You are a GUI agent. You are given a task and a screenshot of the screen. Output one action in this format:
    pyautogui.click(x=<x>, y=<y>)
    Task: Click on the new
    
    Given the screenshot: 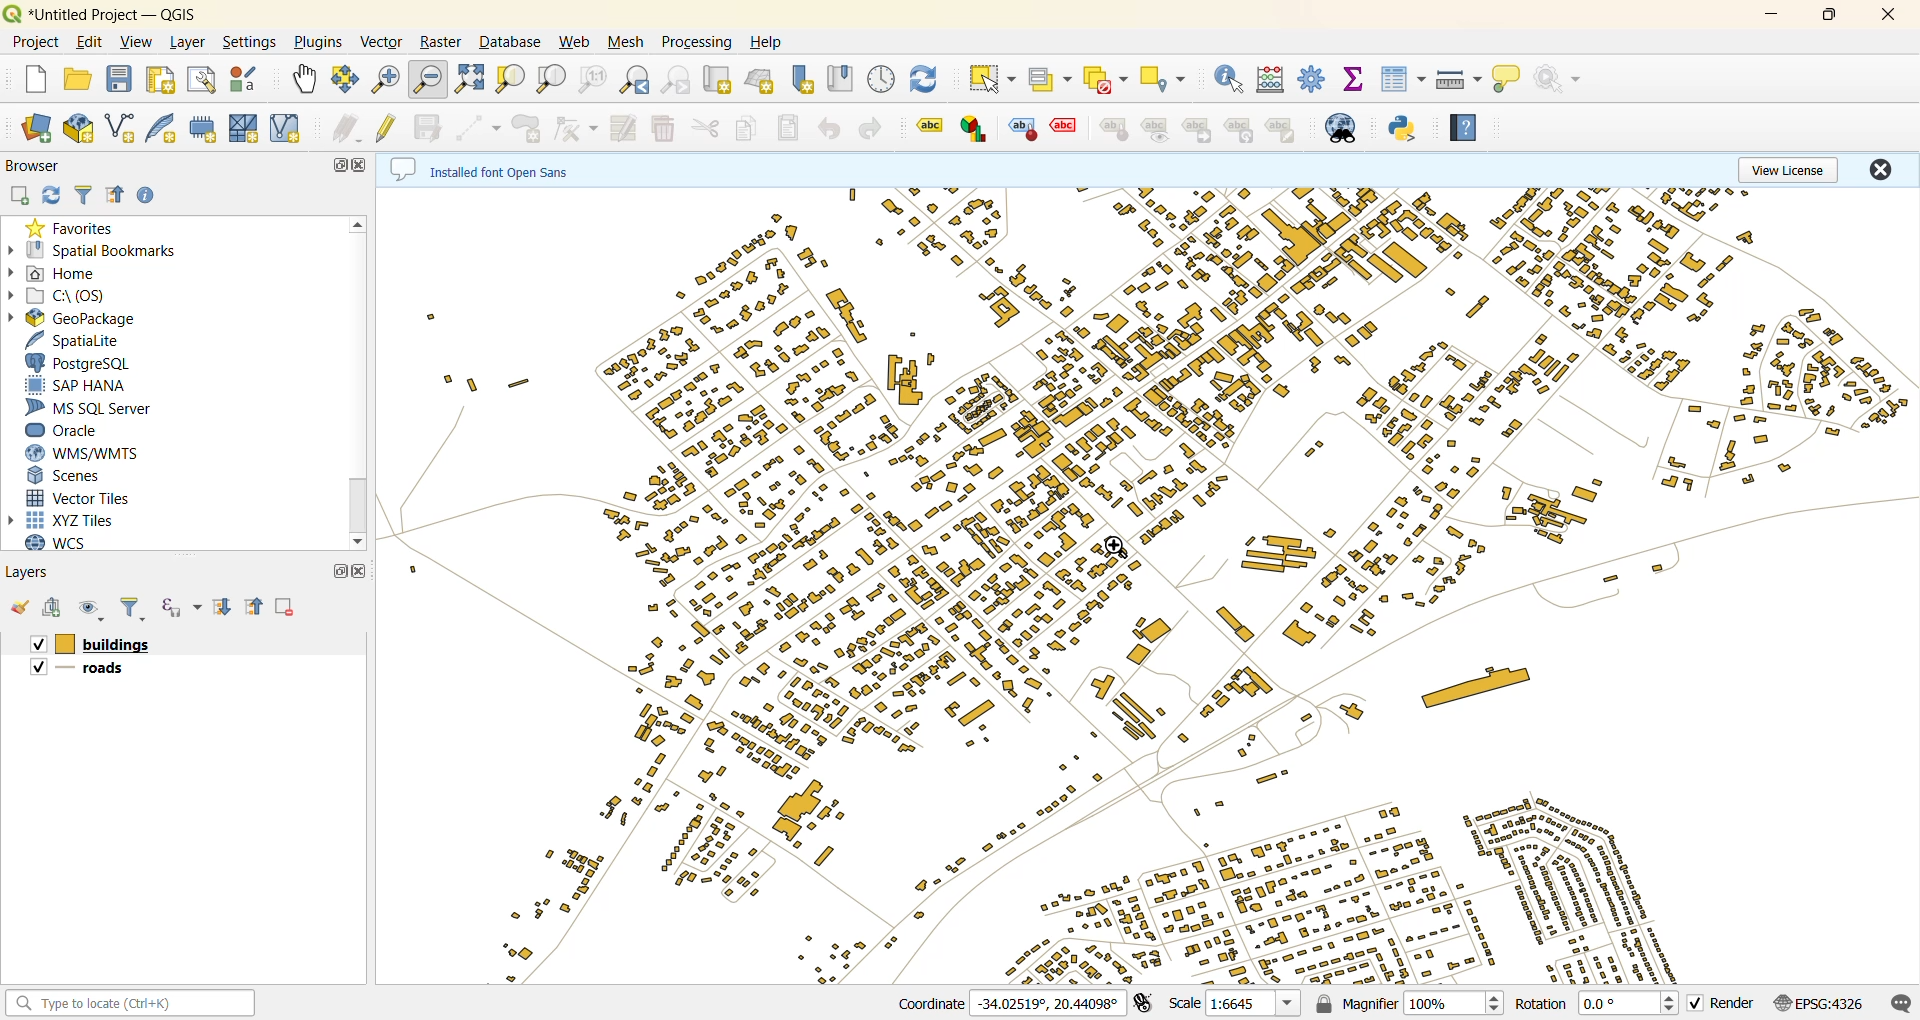 What is the action you would take?
    pyautogui.click(x=35, y=77)
    